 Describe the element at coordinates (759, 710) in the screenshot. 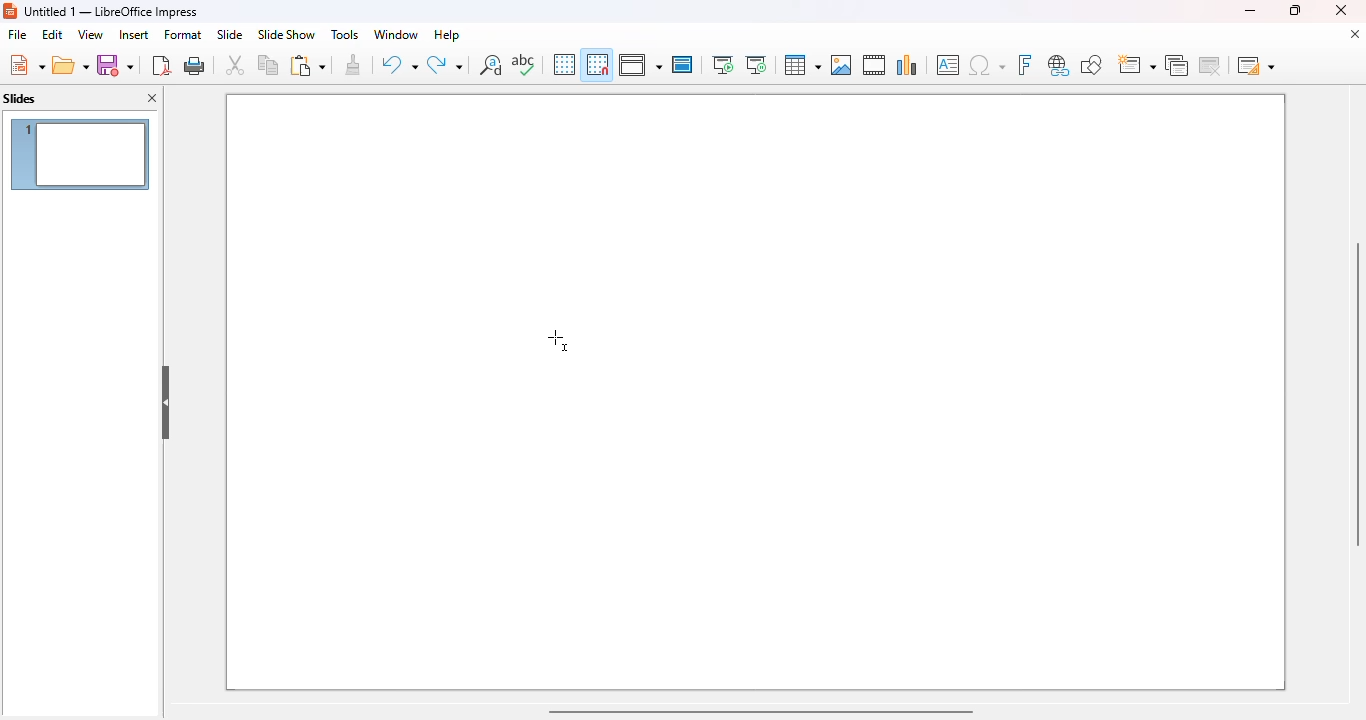

I see `horizontal scroll bar` at that location.